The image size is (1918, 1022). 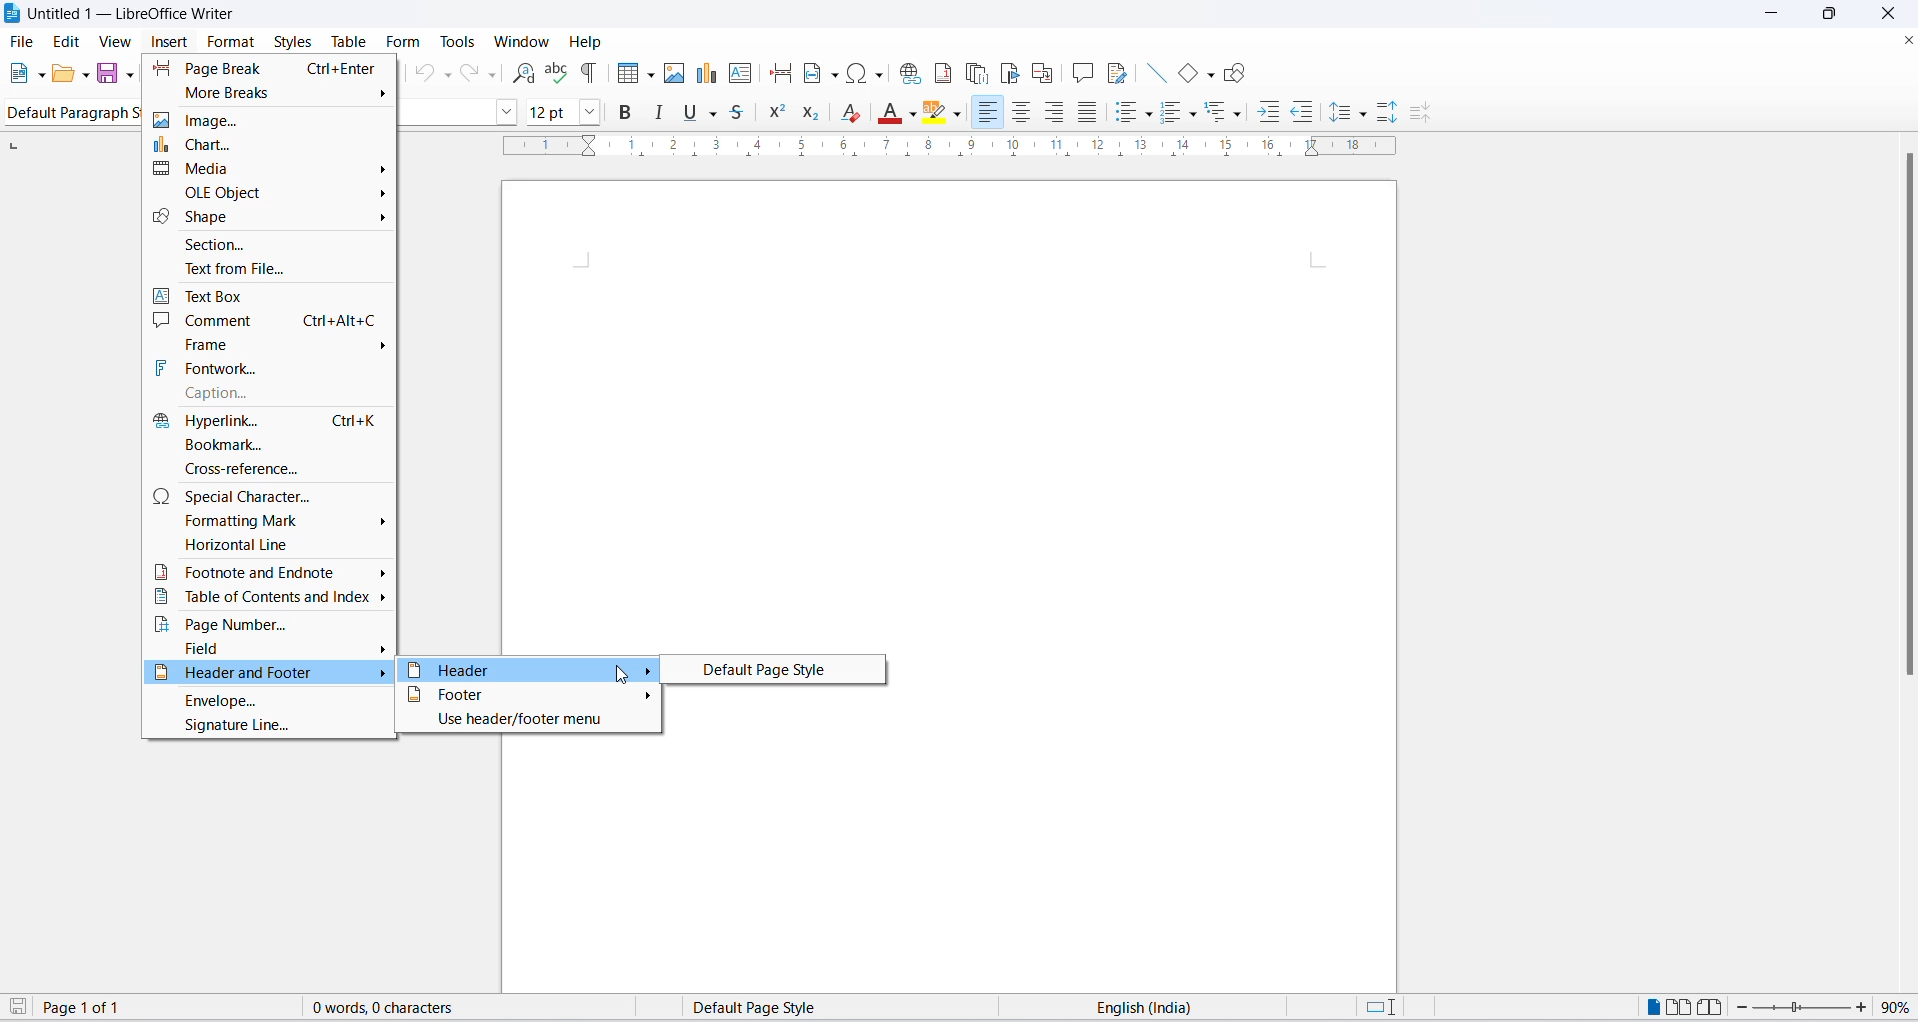 I want to click on form, so click(x=402, y=42).